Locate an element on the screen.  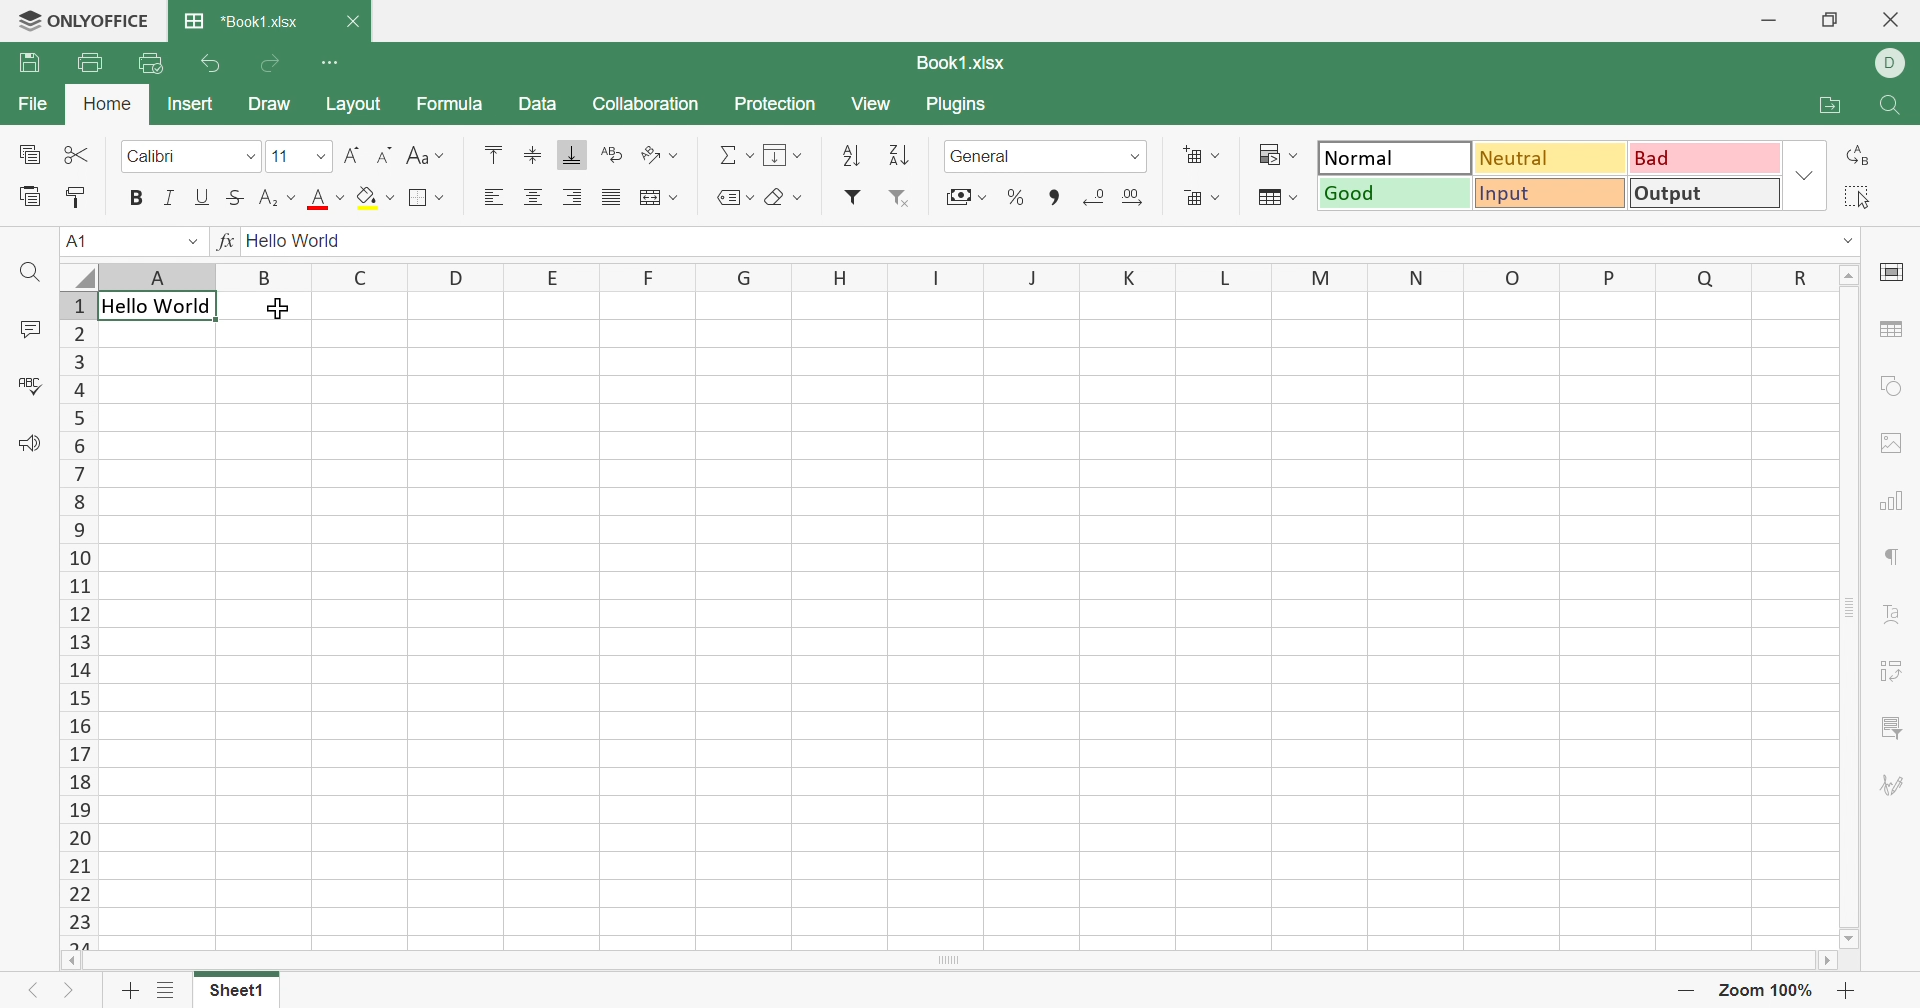
Output is located at coordinates (1705, 192).